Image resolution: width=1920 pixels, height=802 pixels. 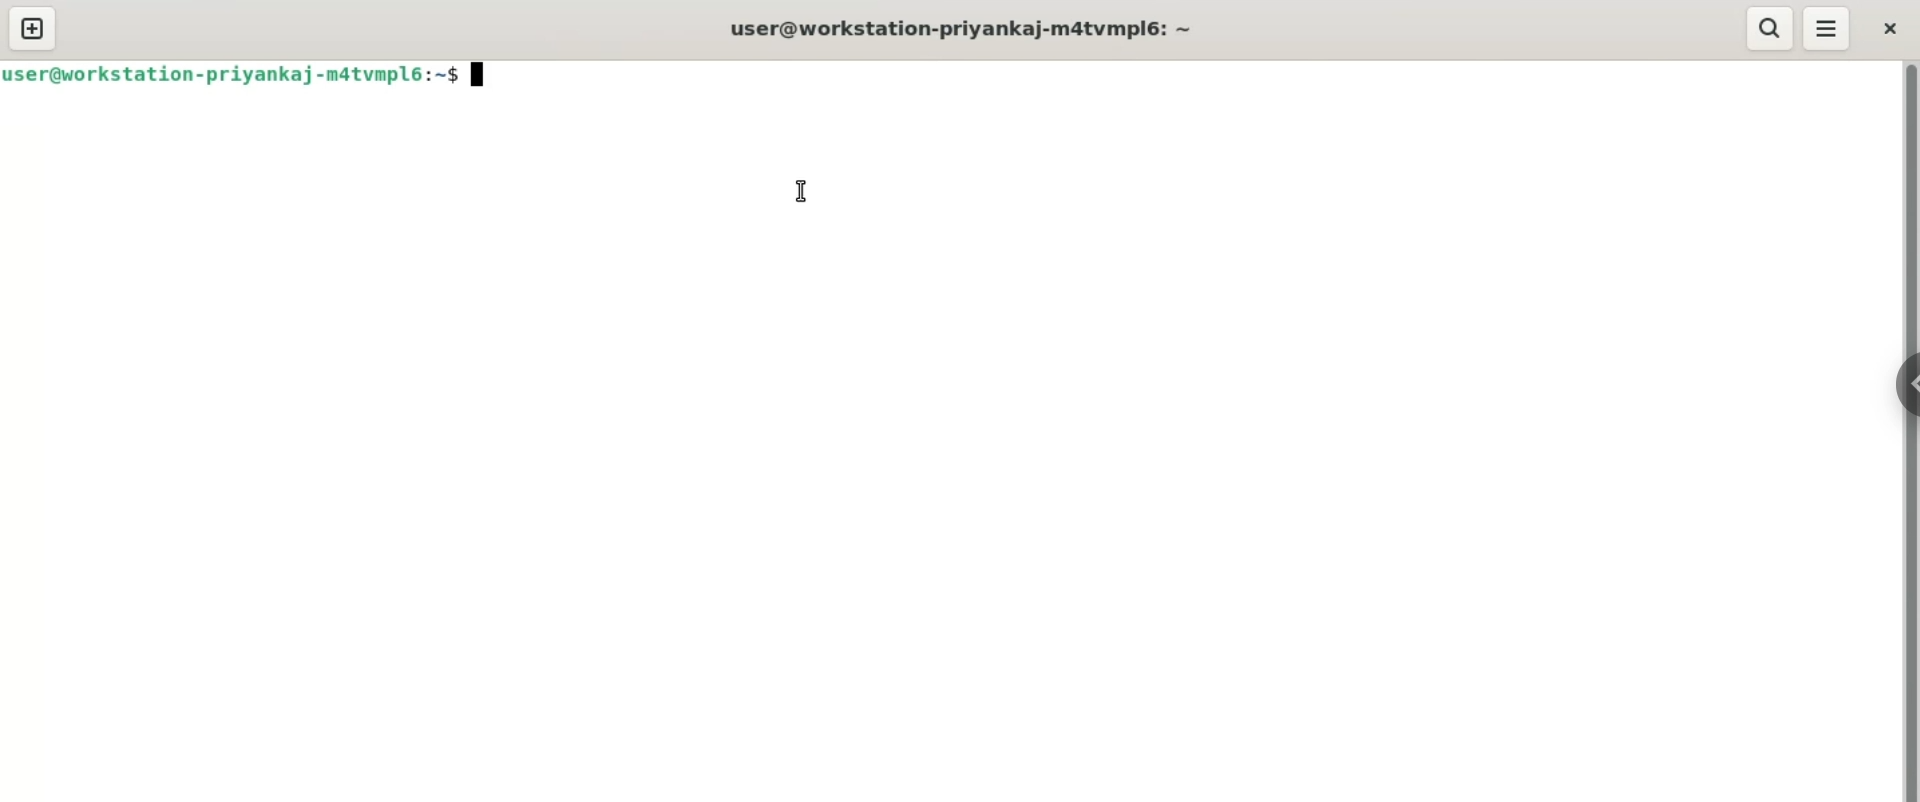 I want to click on menu, so click(x=1830, y=30).